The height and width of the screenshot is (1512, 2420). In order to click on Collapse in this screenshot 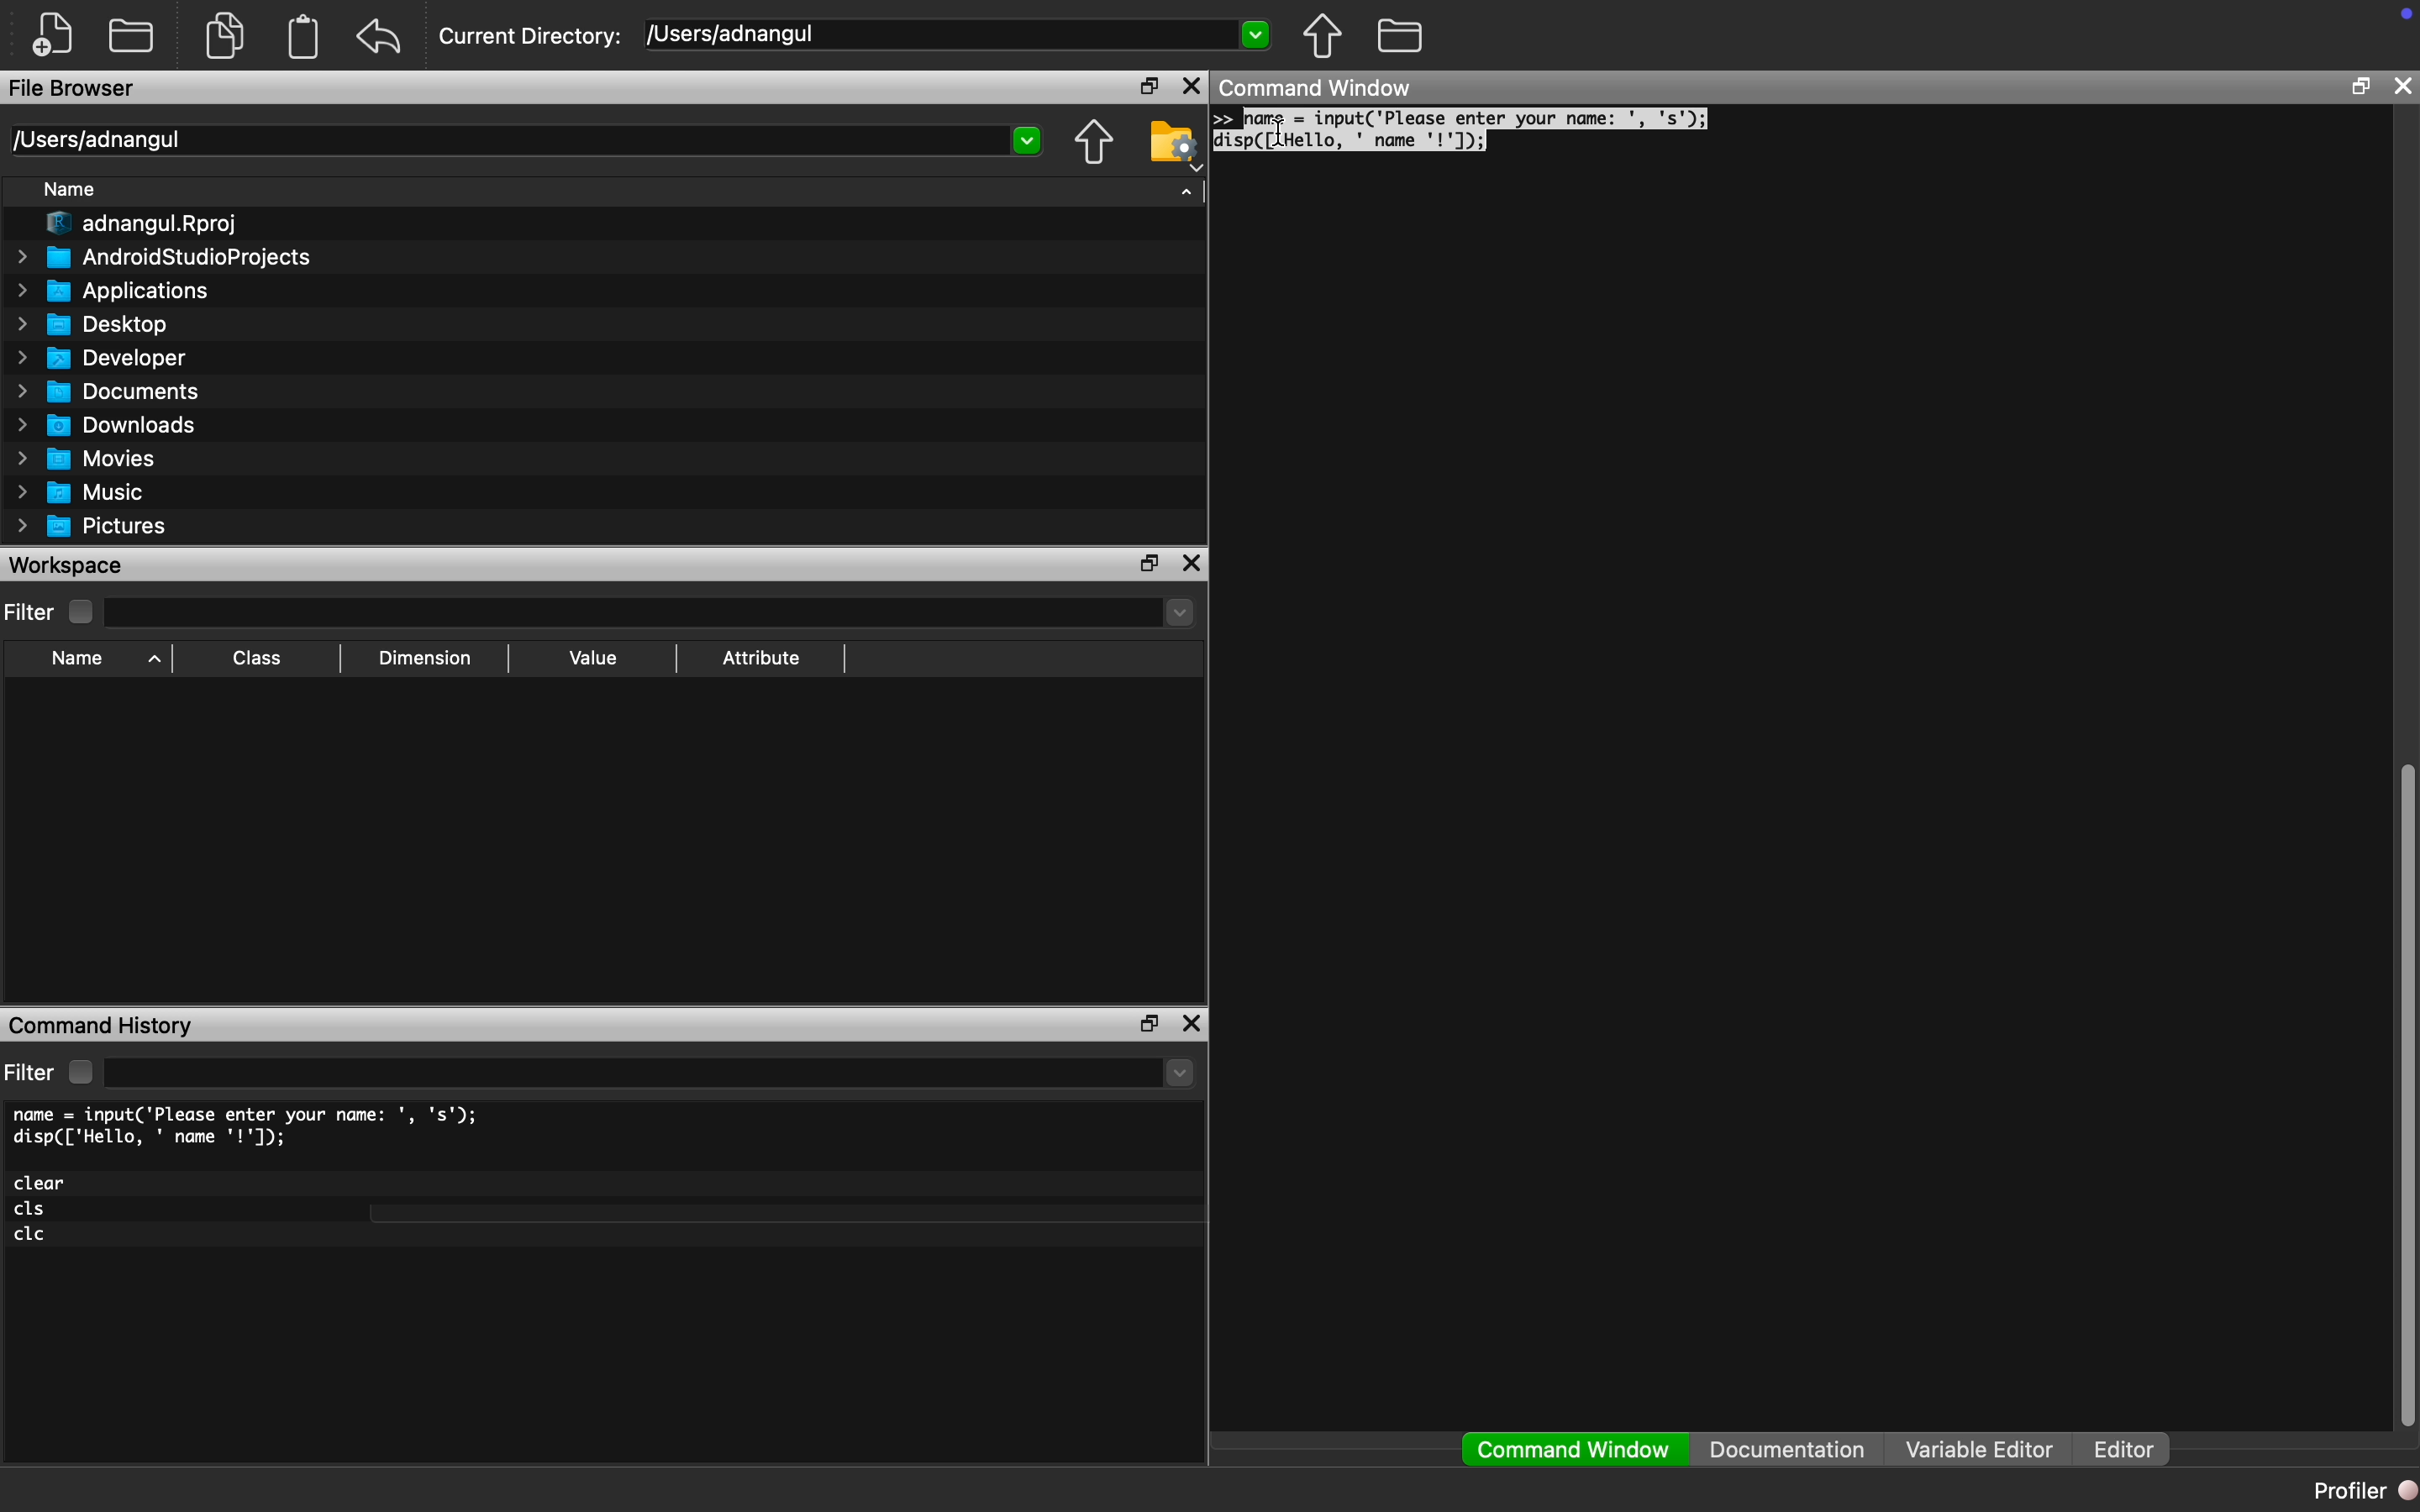, I will do `click(1187, 191)`.